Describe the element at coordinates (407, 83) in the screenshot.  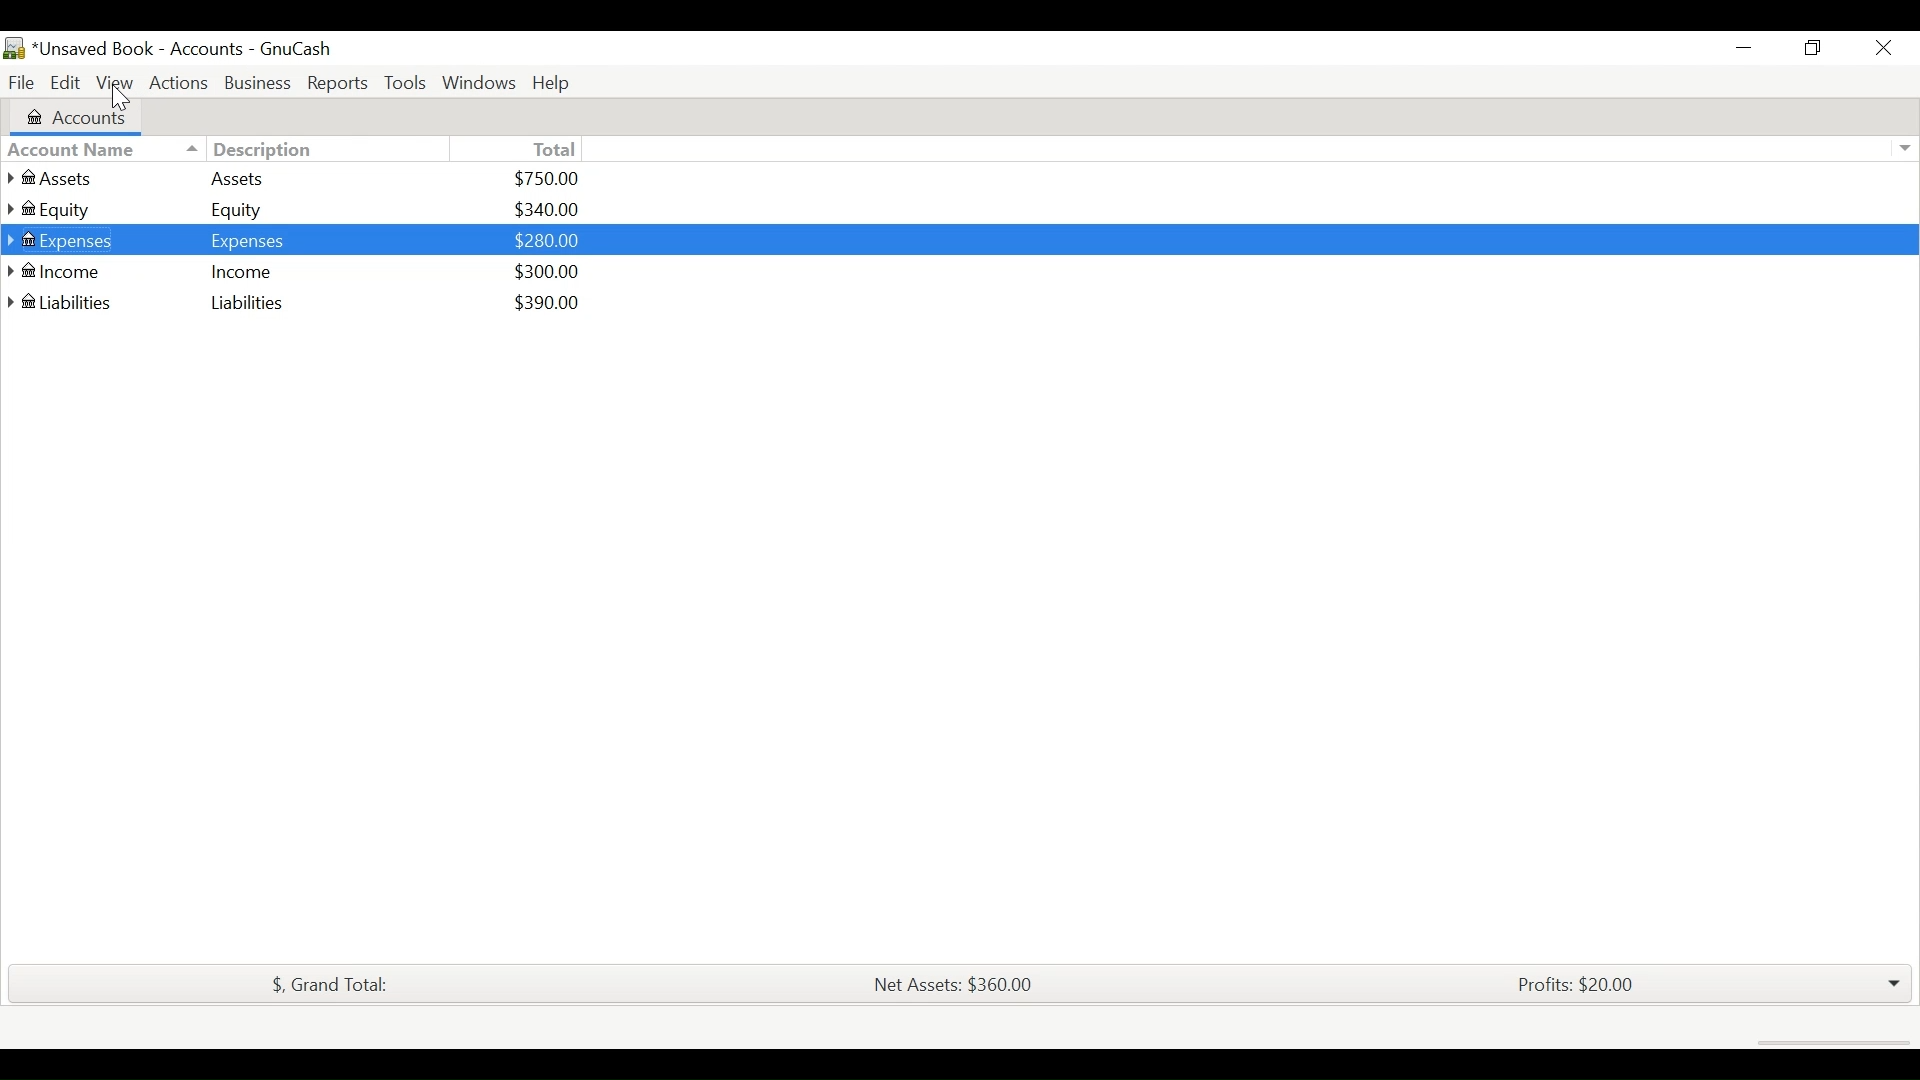
I see `Tools` at that location.